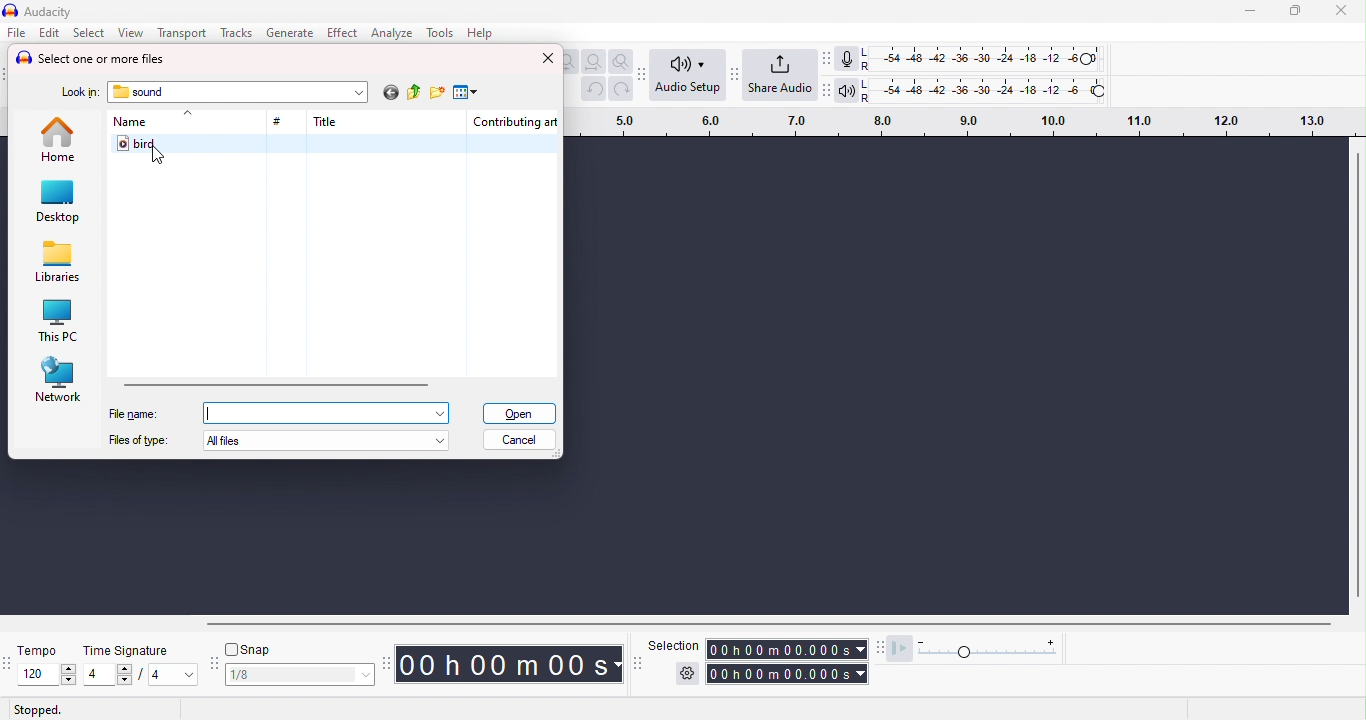  What do you see at coordinates (277, 382) in the screenshot?
I see `horizontal scroll bar` at bounding box center [277, 382].